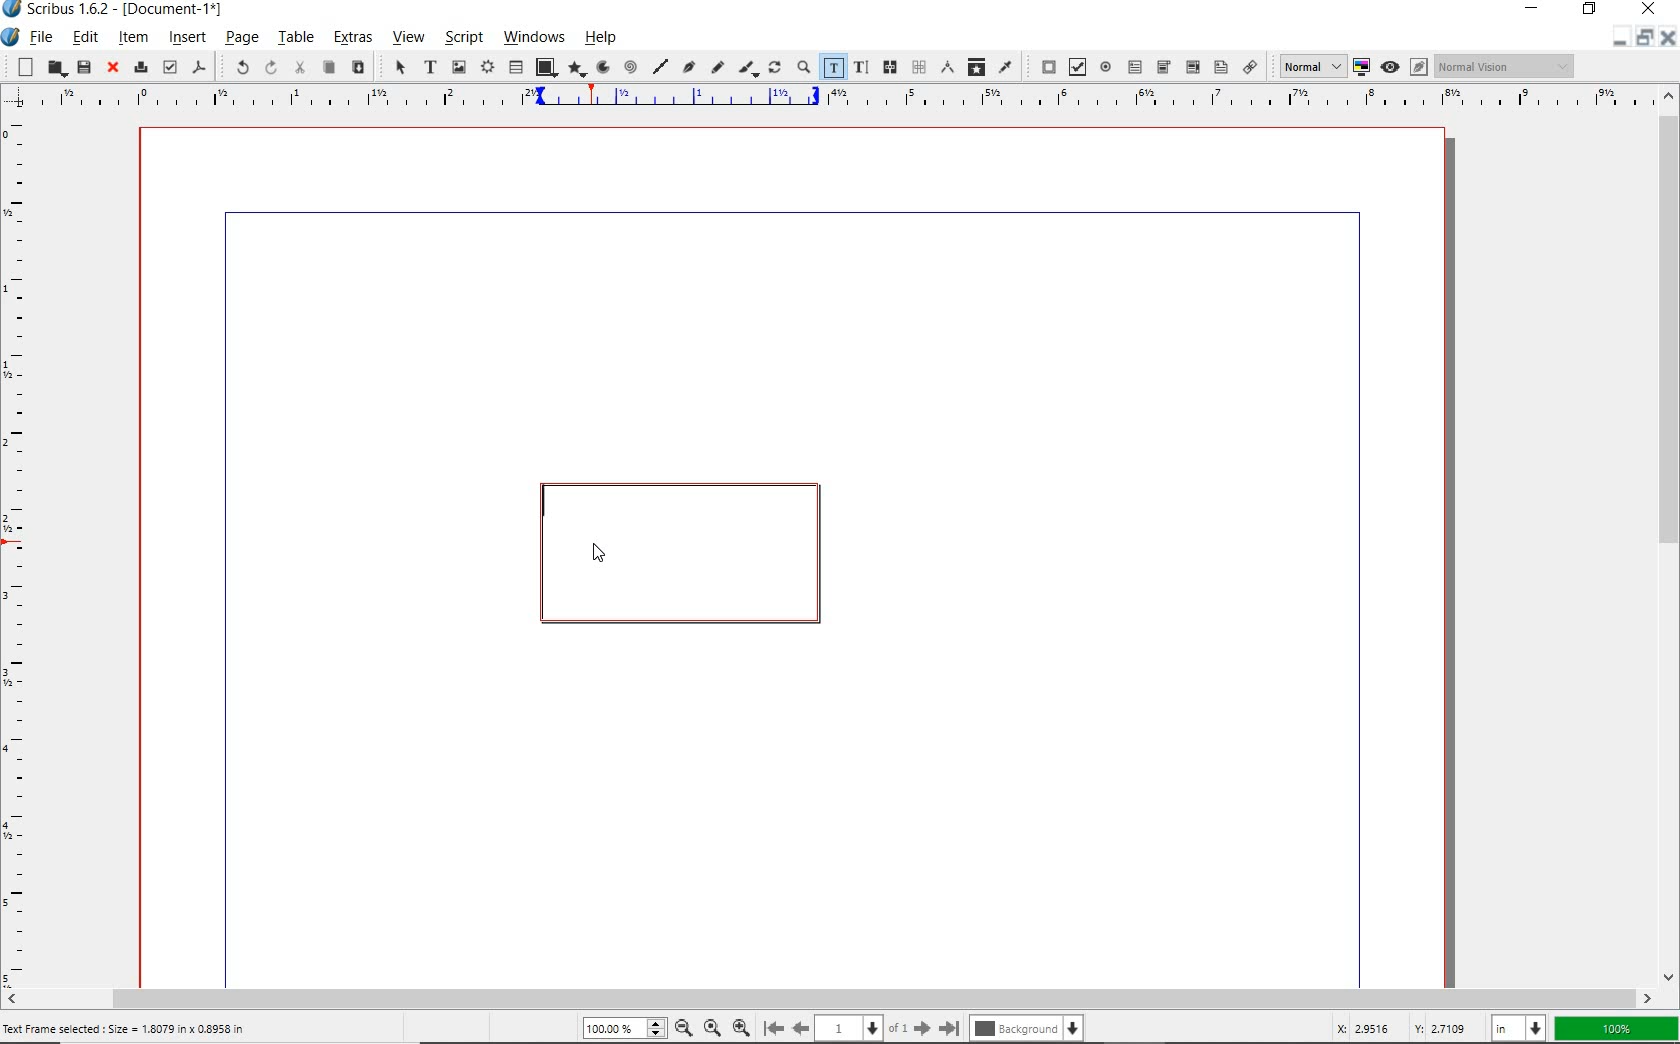 The image size is (1680, 1044). What do you see at coordinates (169, 66) in the screenshot?
I see `preflight verifier` at bounding box center [169, 66].